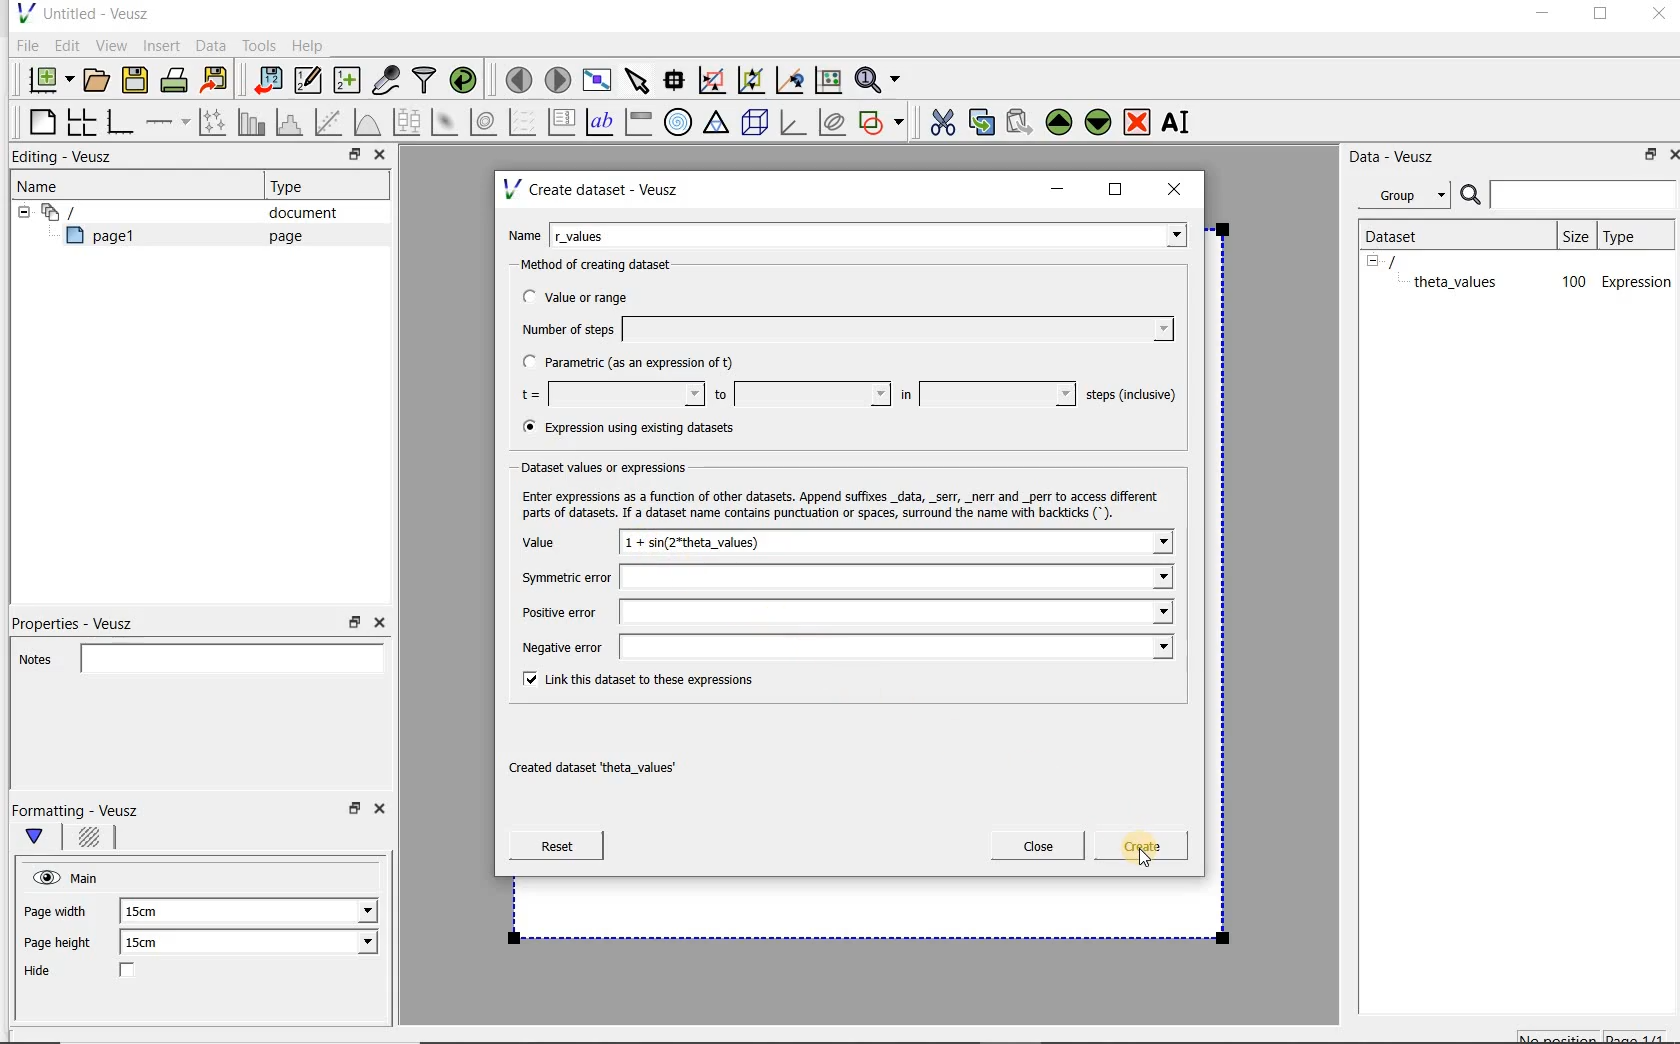 Image resolution: width=1680 pixels, height=1044 pixels. Describe the element at coordinates (1637, 281) in the screenshot. I see `Expression` at that location.